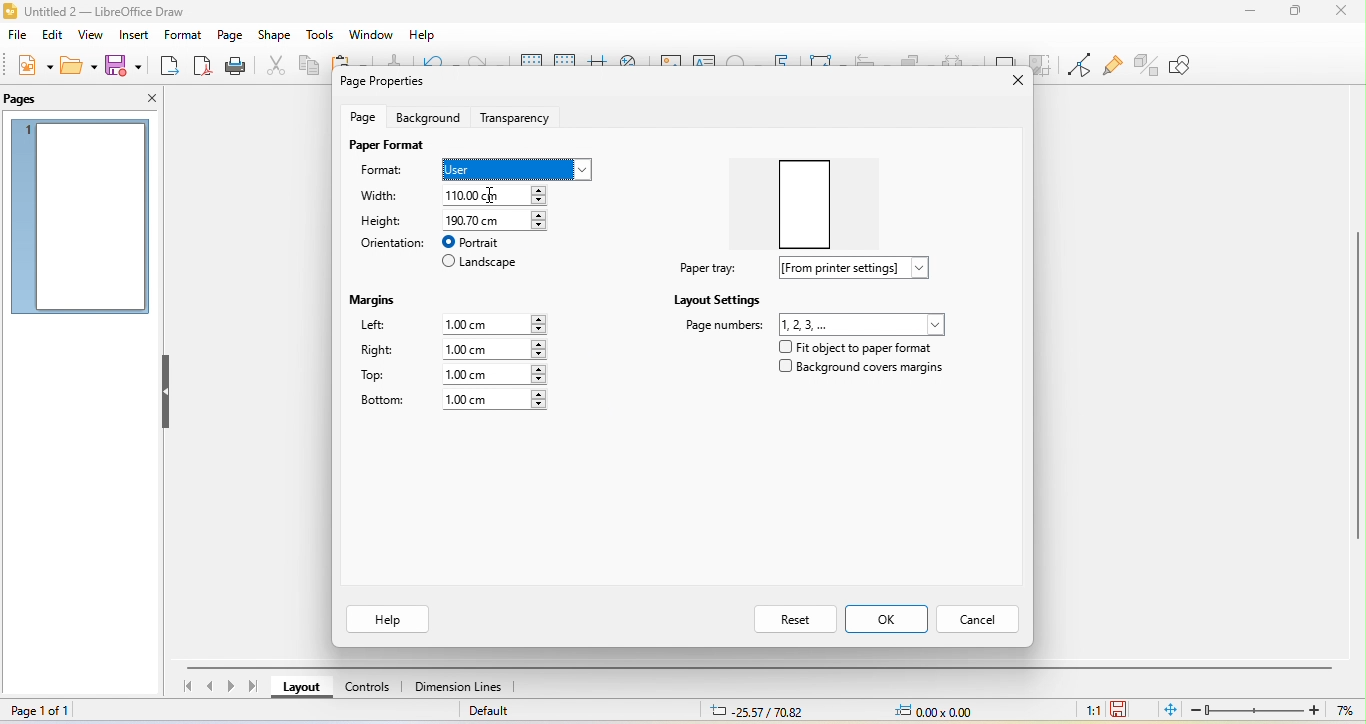 The width and height of the screenshot is (1366, 724). Describe the element at coordinates (481, 264) in the screenshot. I see `landscape` at that location.